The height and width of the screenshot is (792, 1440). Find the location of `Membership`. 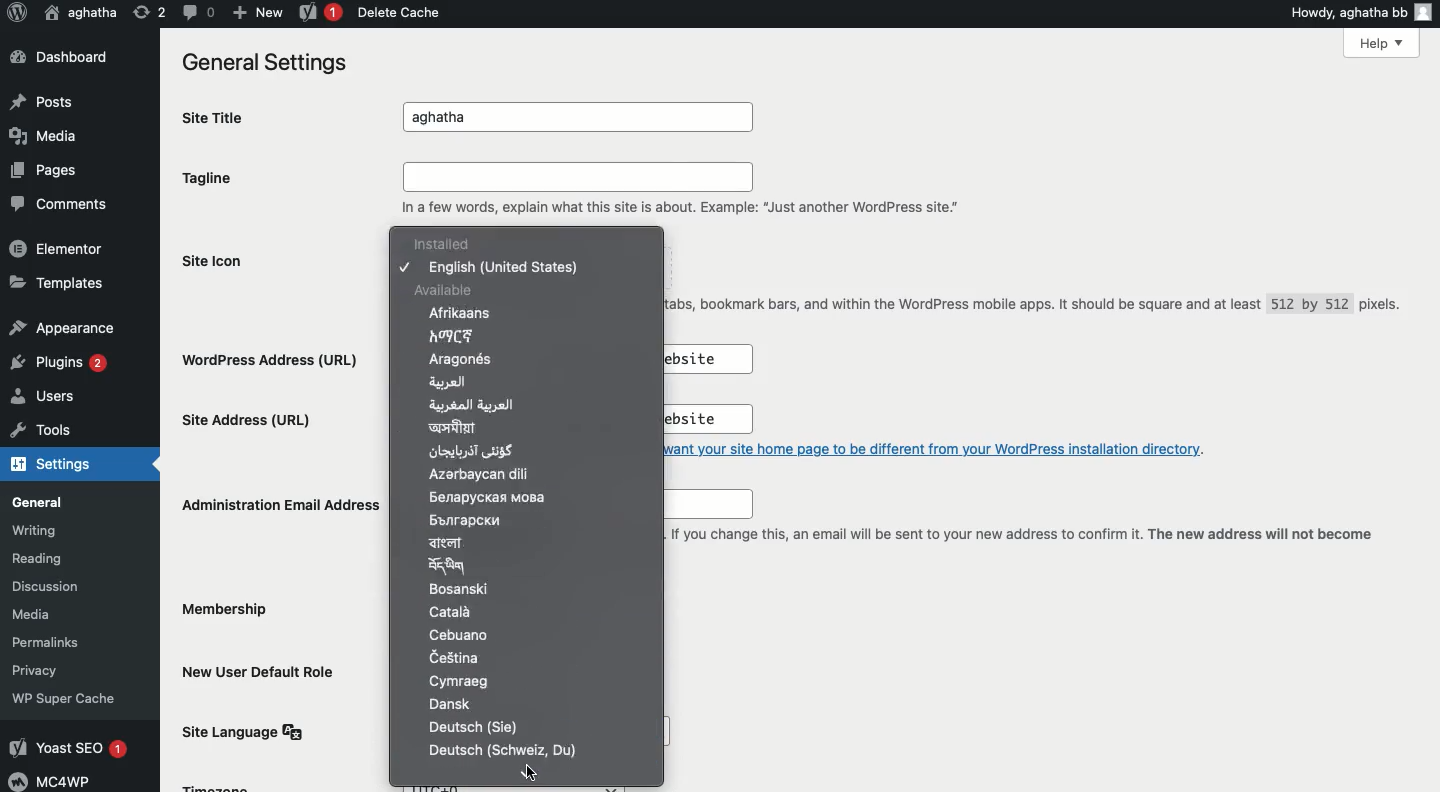

Membership is located at coordinates (229, 613).